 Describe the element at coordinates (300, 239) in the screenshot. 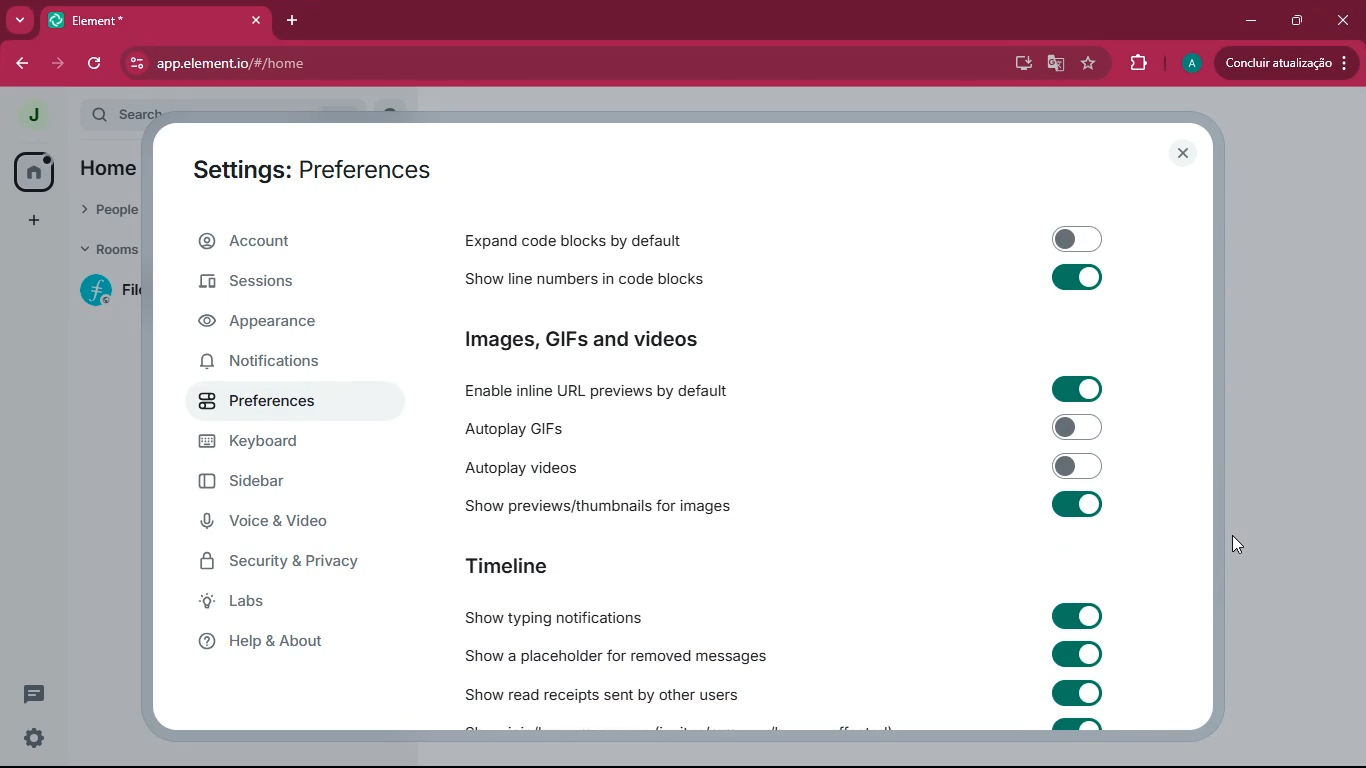

I see `account` at that location.